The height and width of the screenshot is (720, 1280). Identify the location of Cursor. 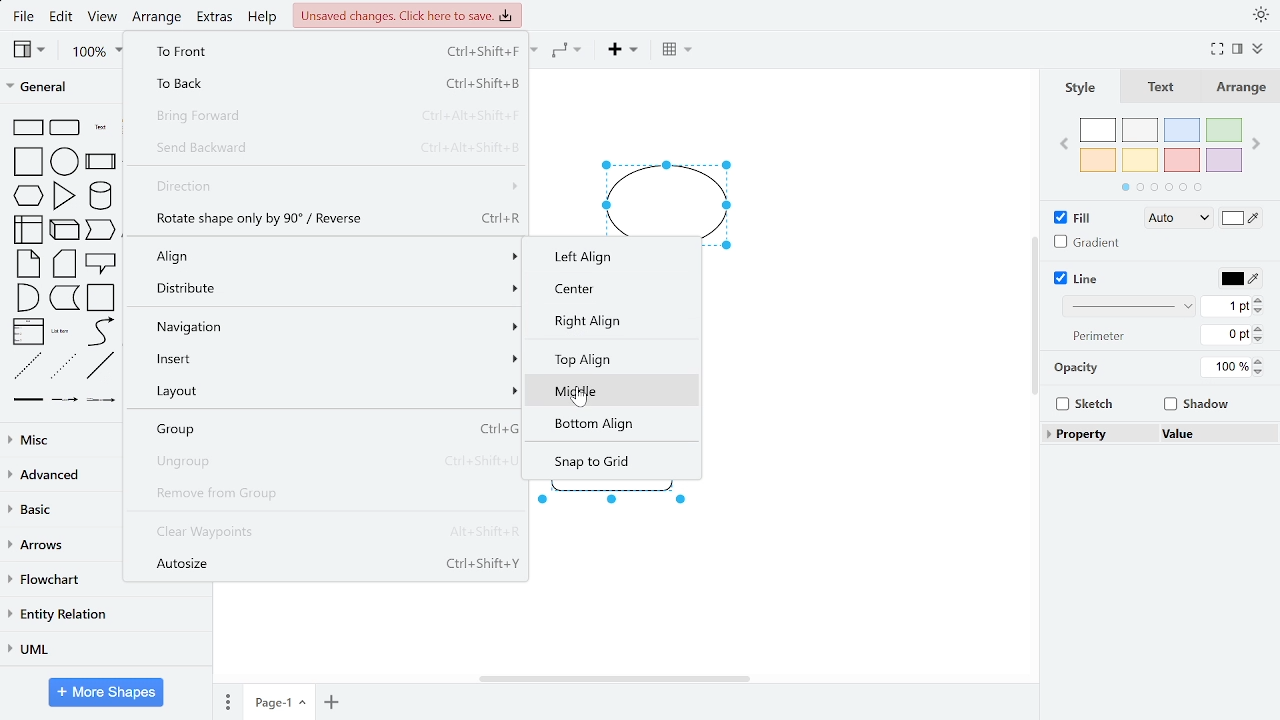
(579, 401).